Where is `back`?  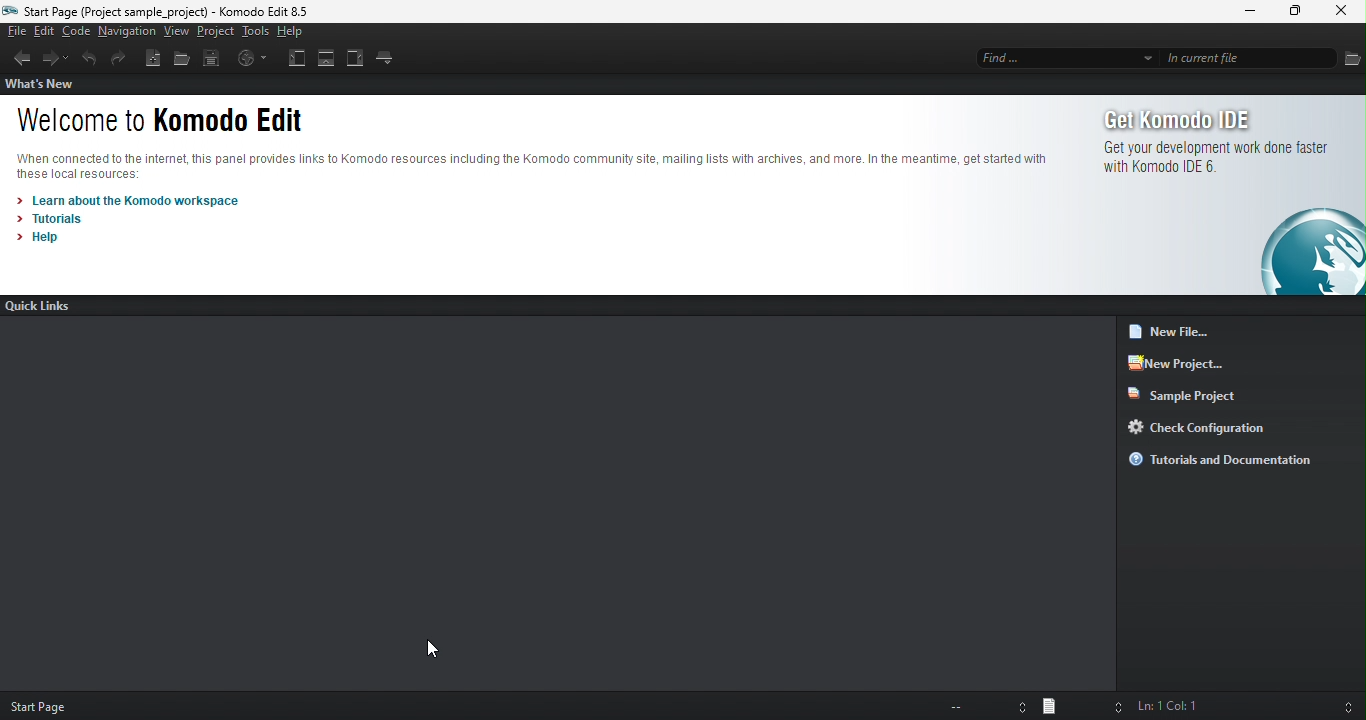
back is located at coordinates (18, 56).